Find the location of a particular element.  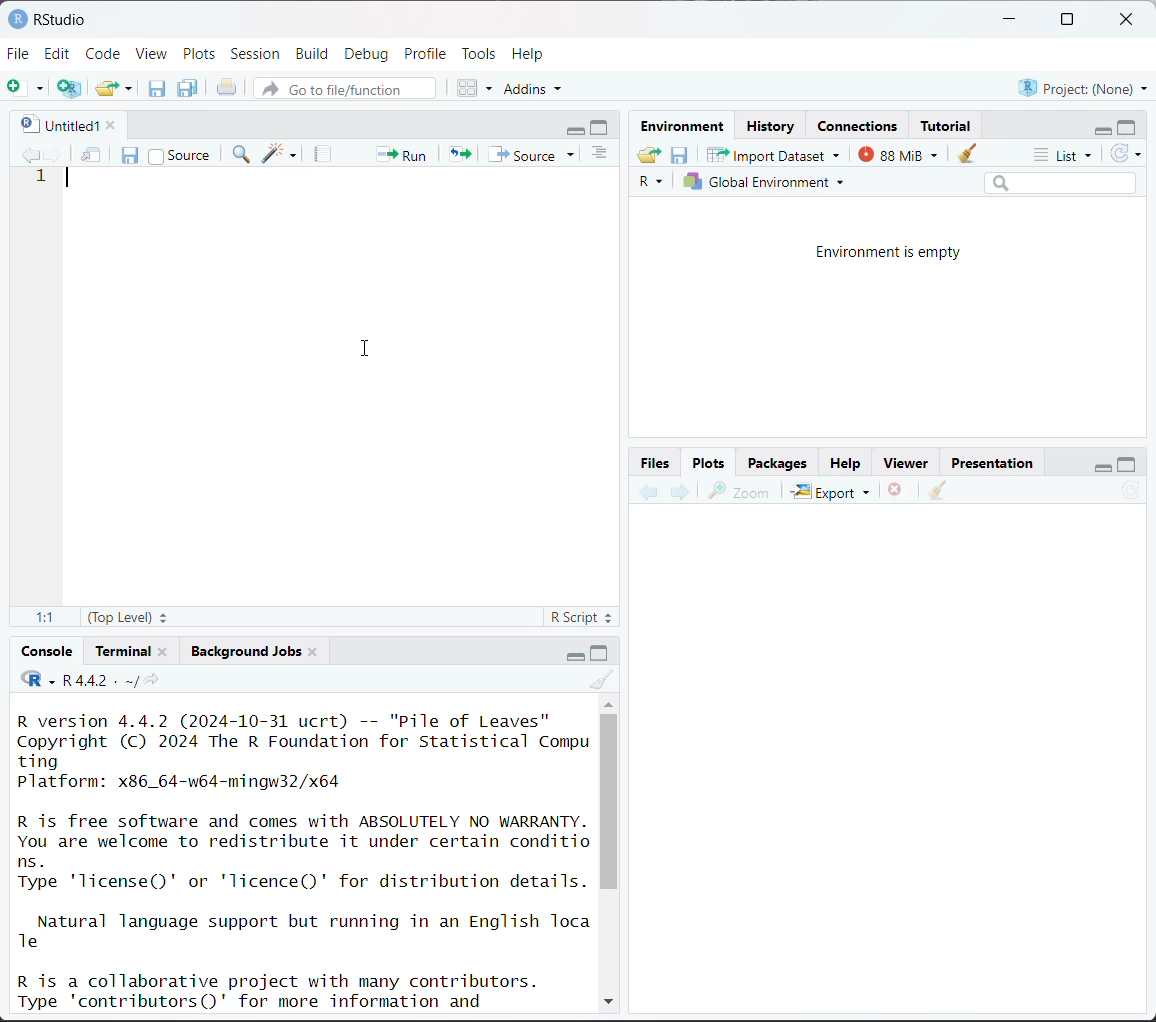

close is located at coordinates (163, 650).